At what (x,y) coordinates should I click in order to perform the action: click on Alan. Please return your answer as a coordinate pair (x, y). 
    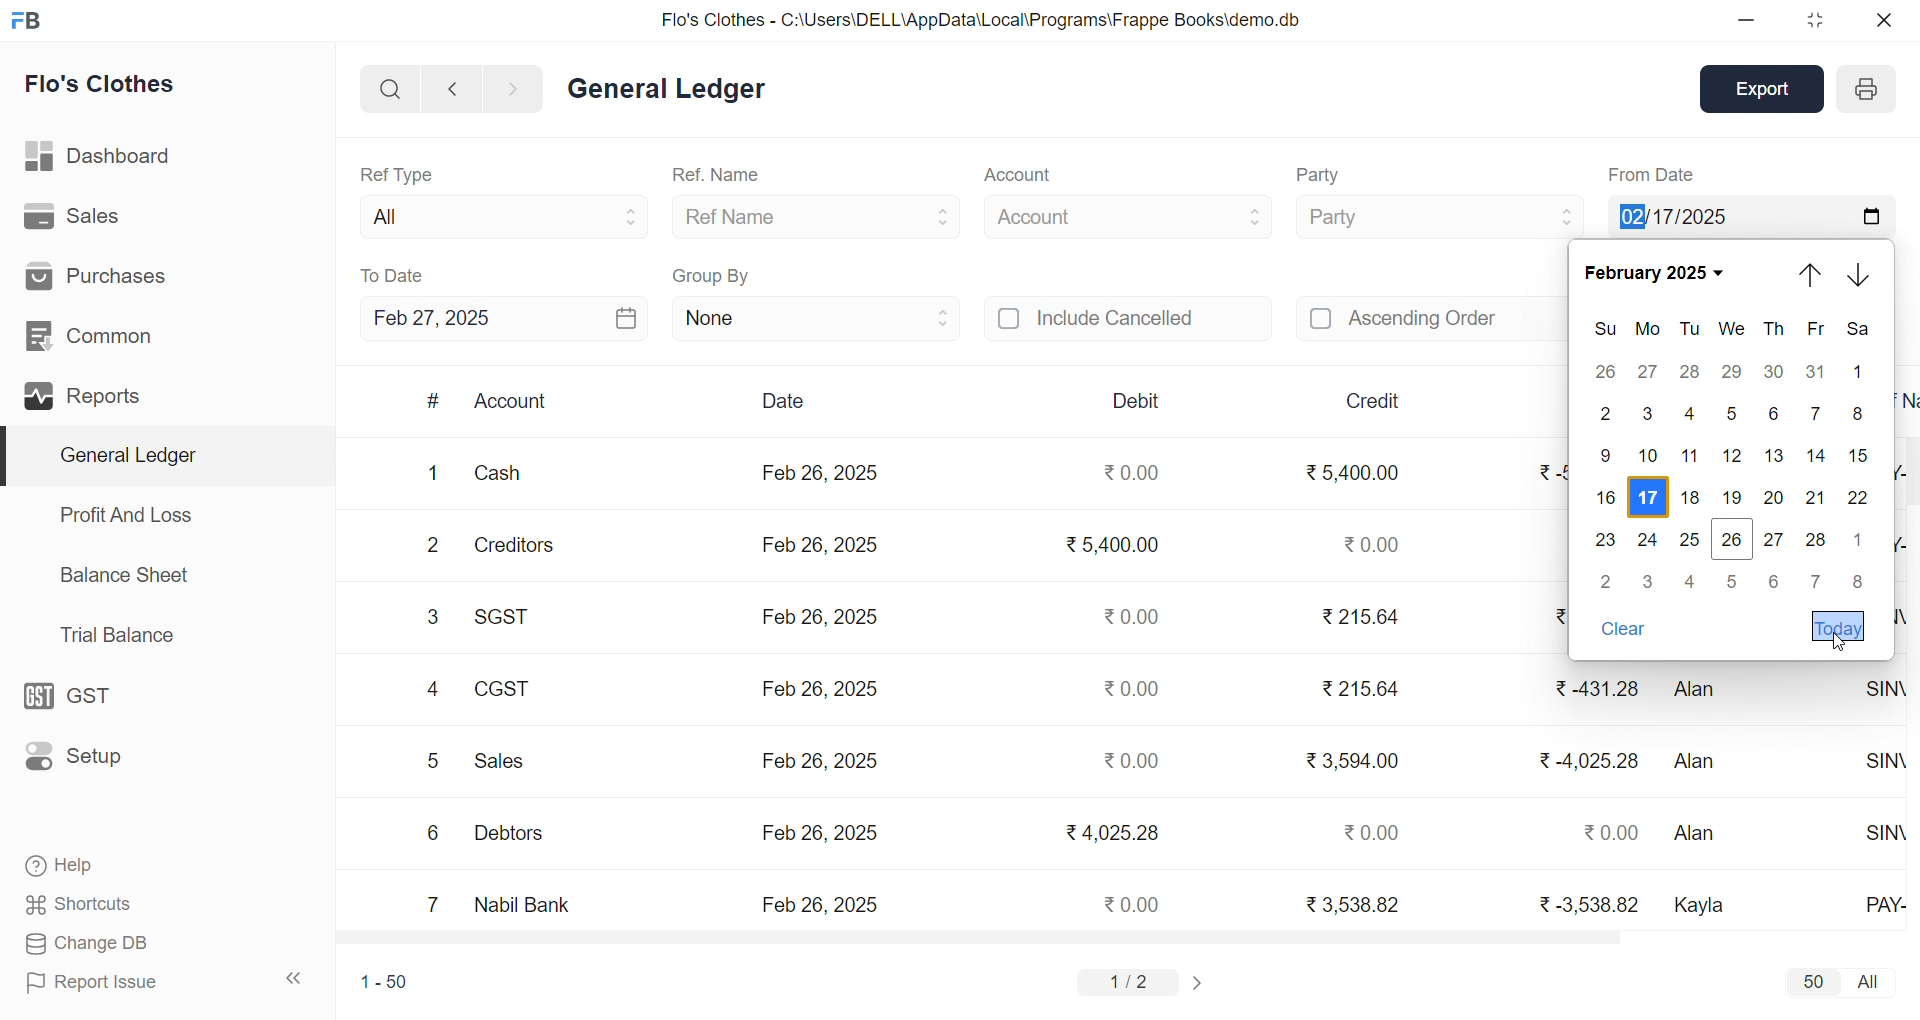
    Looking at the image, I should click on (1704, 690).